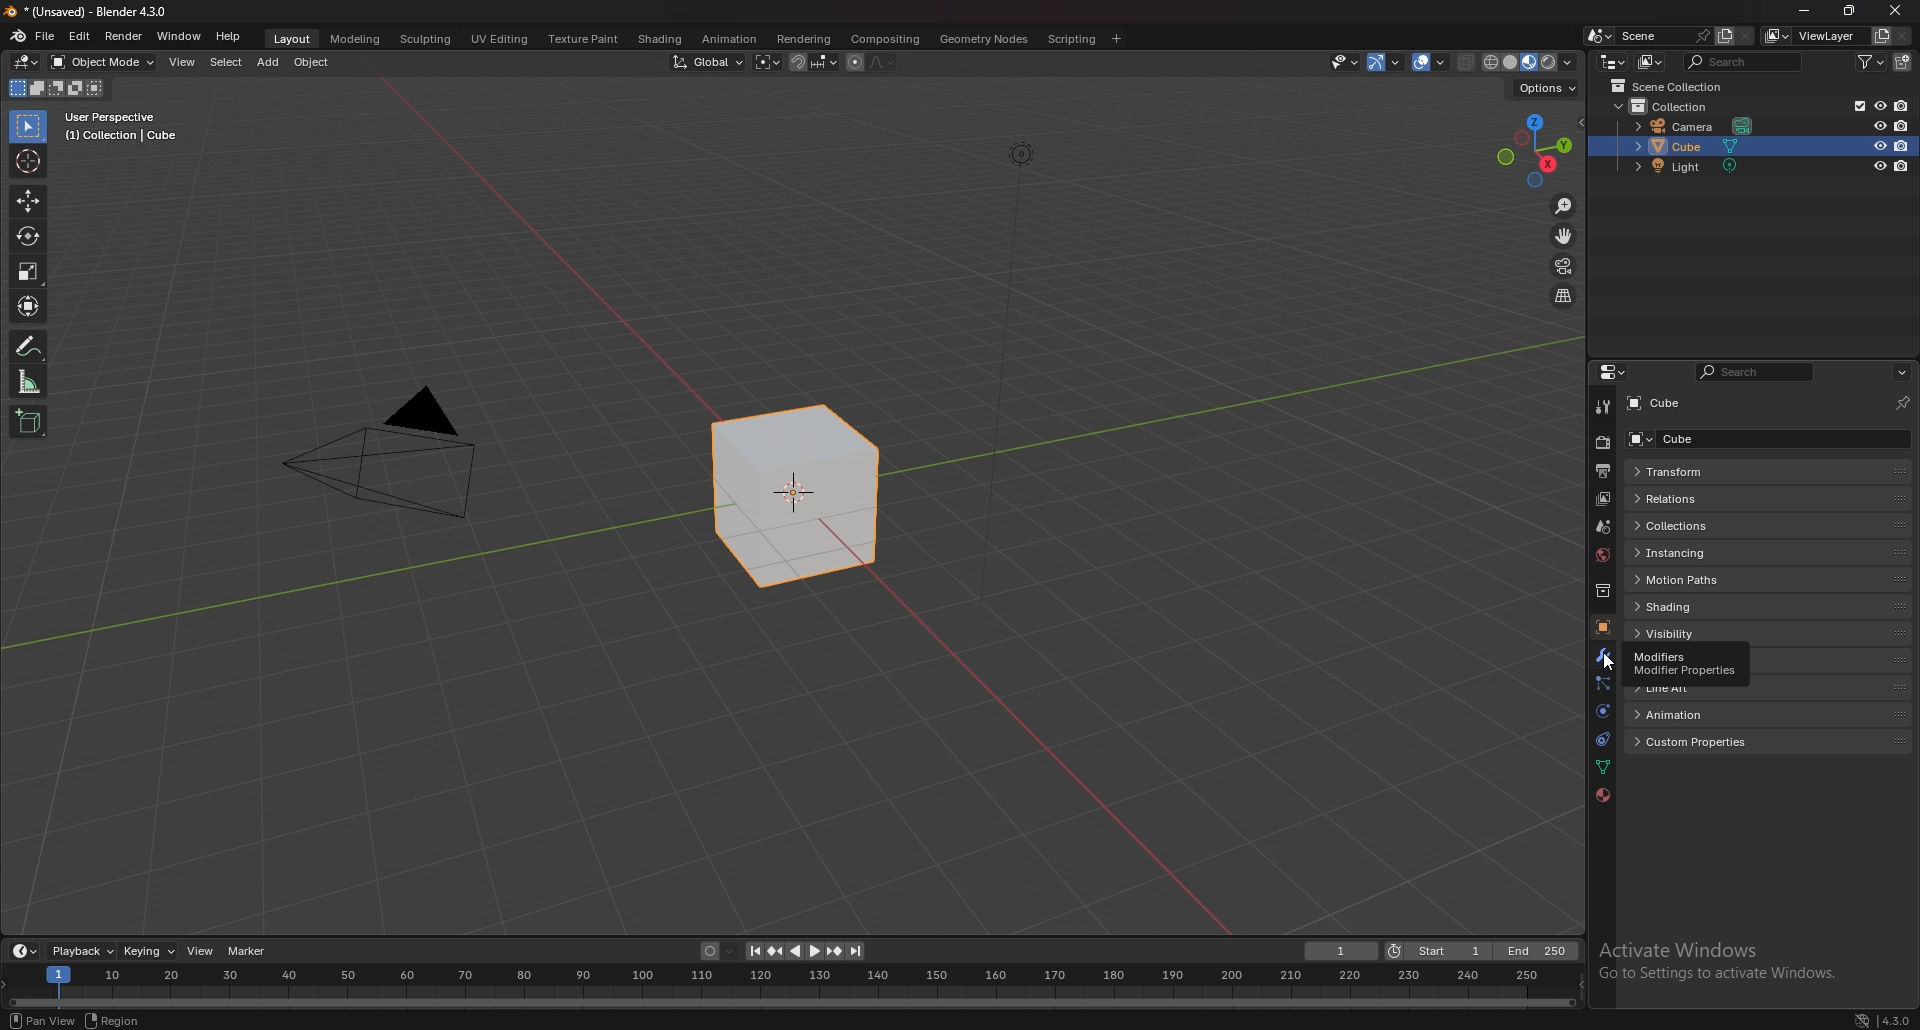  Describe the element at coordinates (1696, 580) in the screenshot. I see `motion paths` at that location.